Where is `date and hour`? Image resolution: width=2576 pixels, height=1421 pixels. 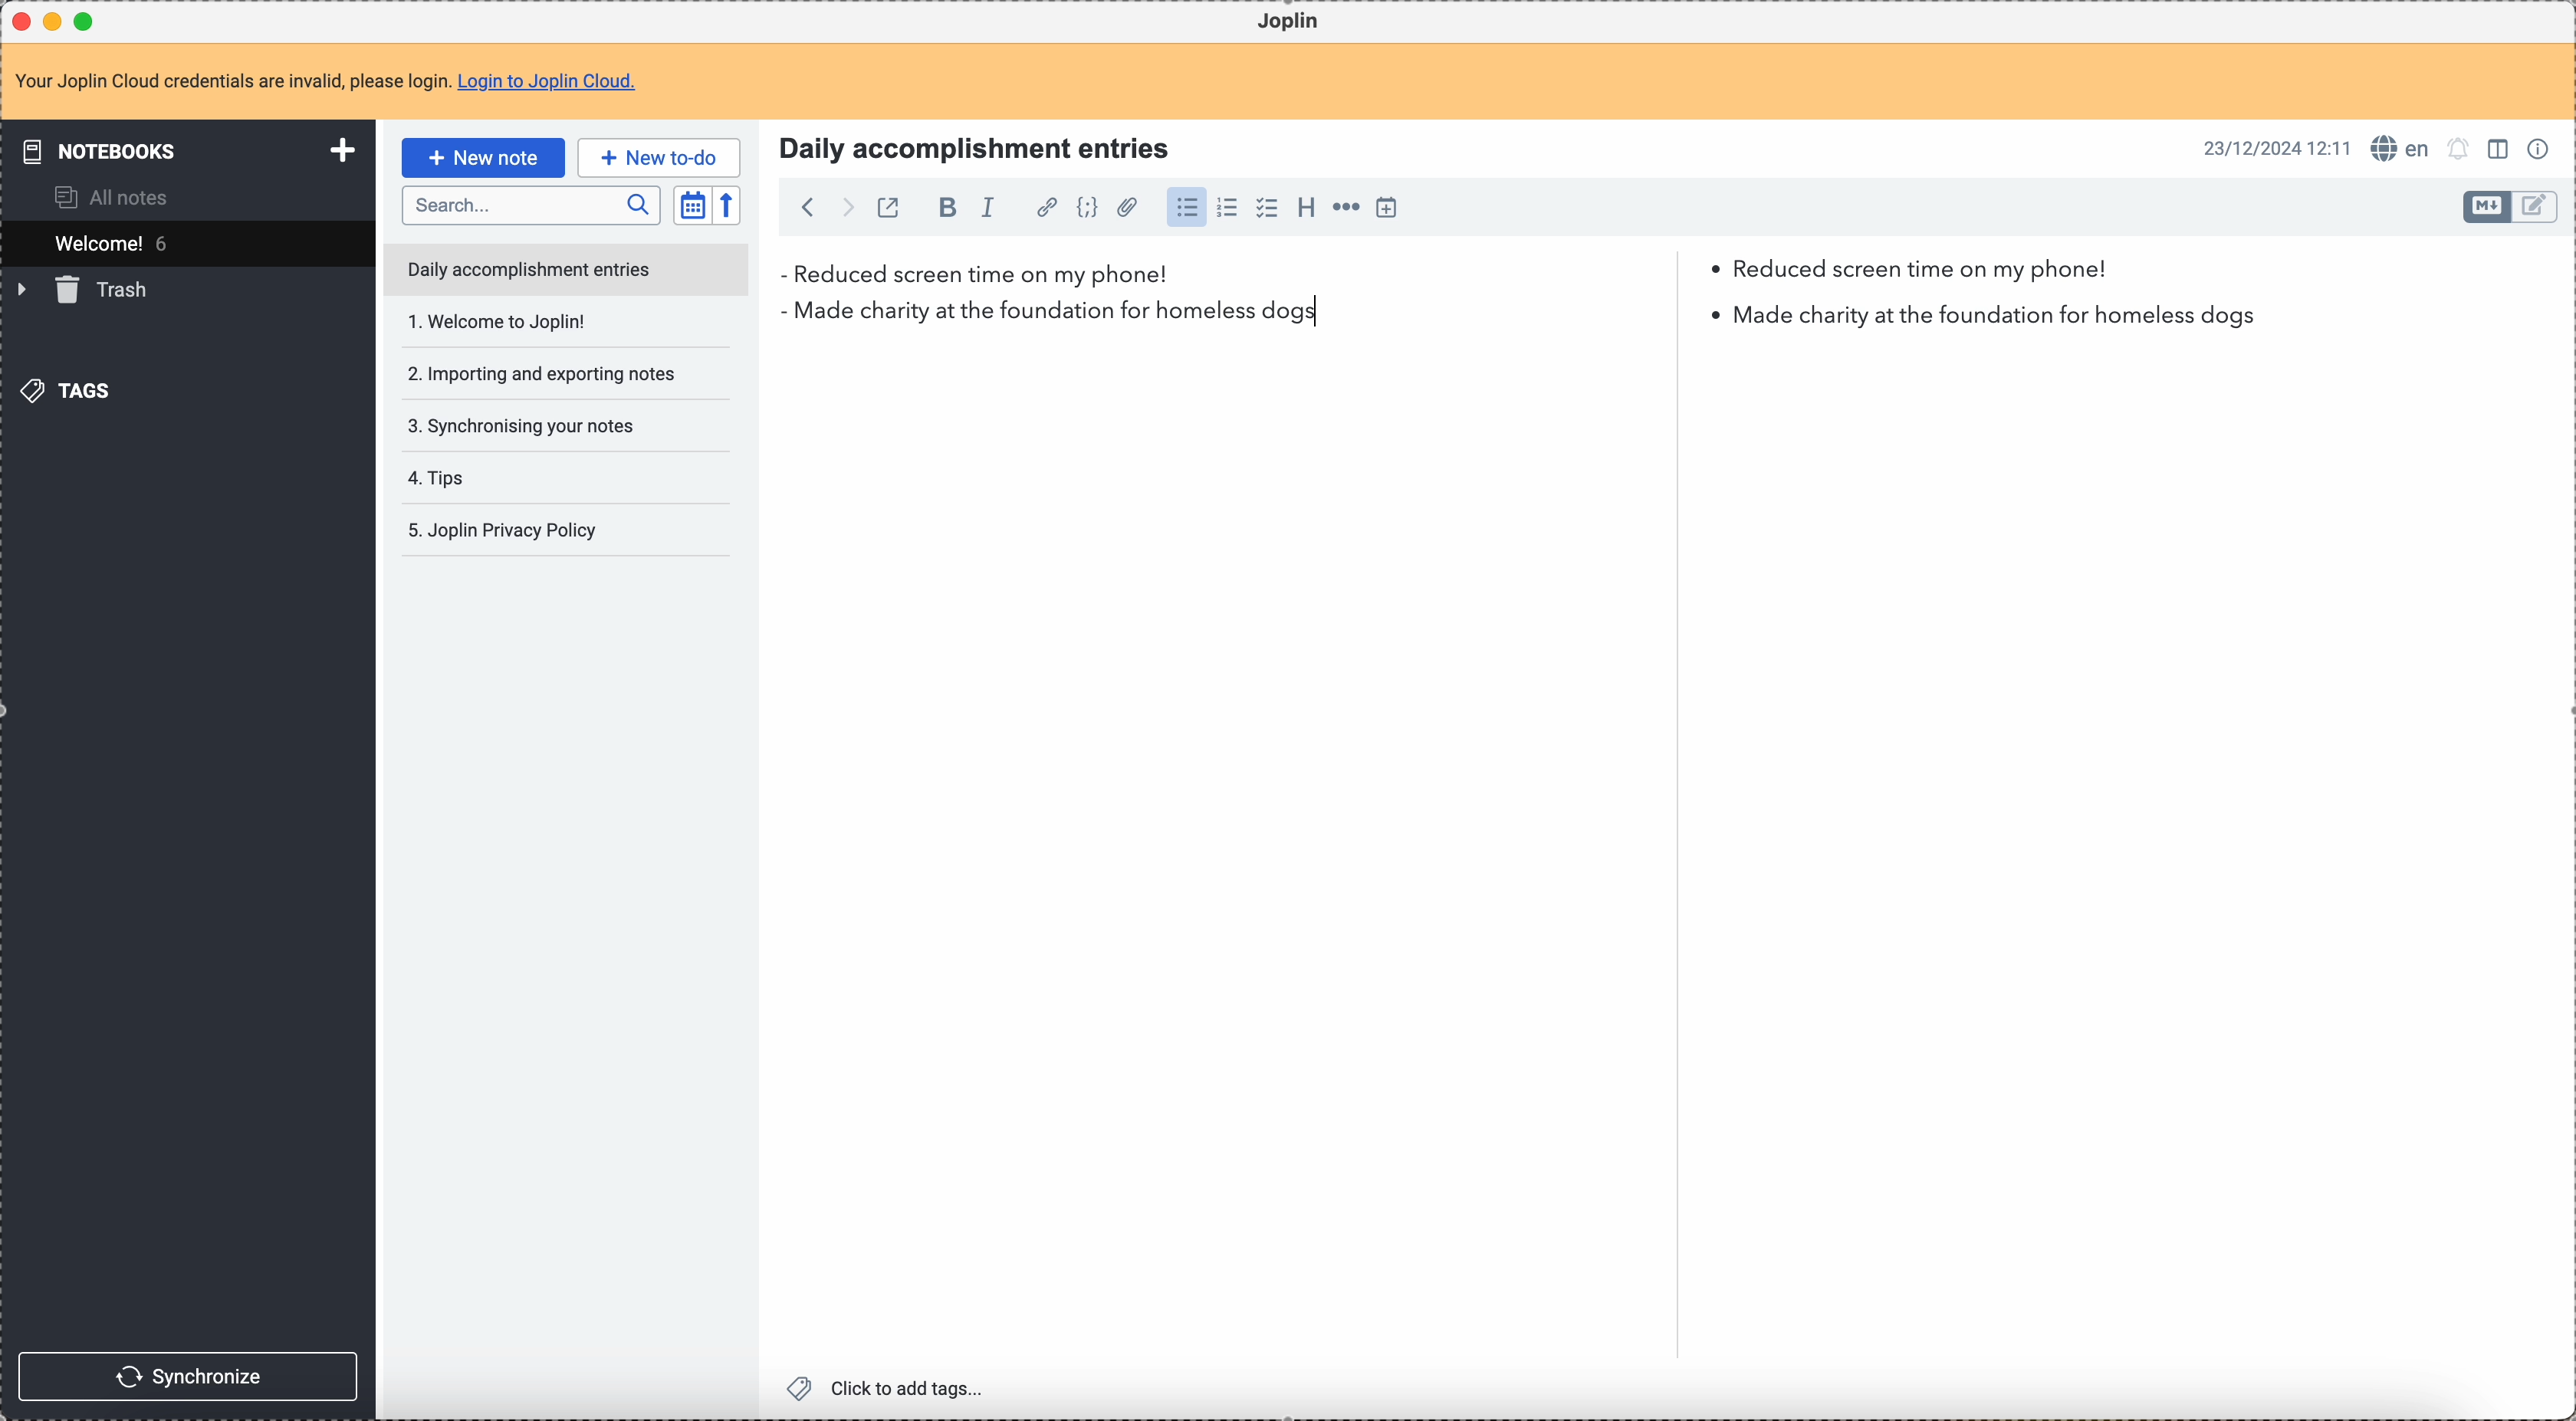
date and hour is located at coordinates (2274, 148).